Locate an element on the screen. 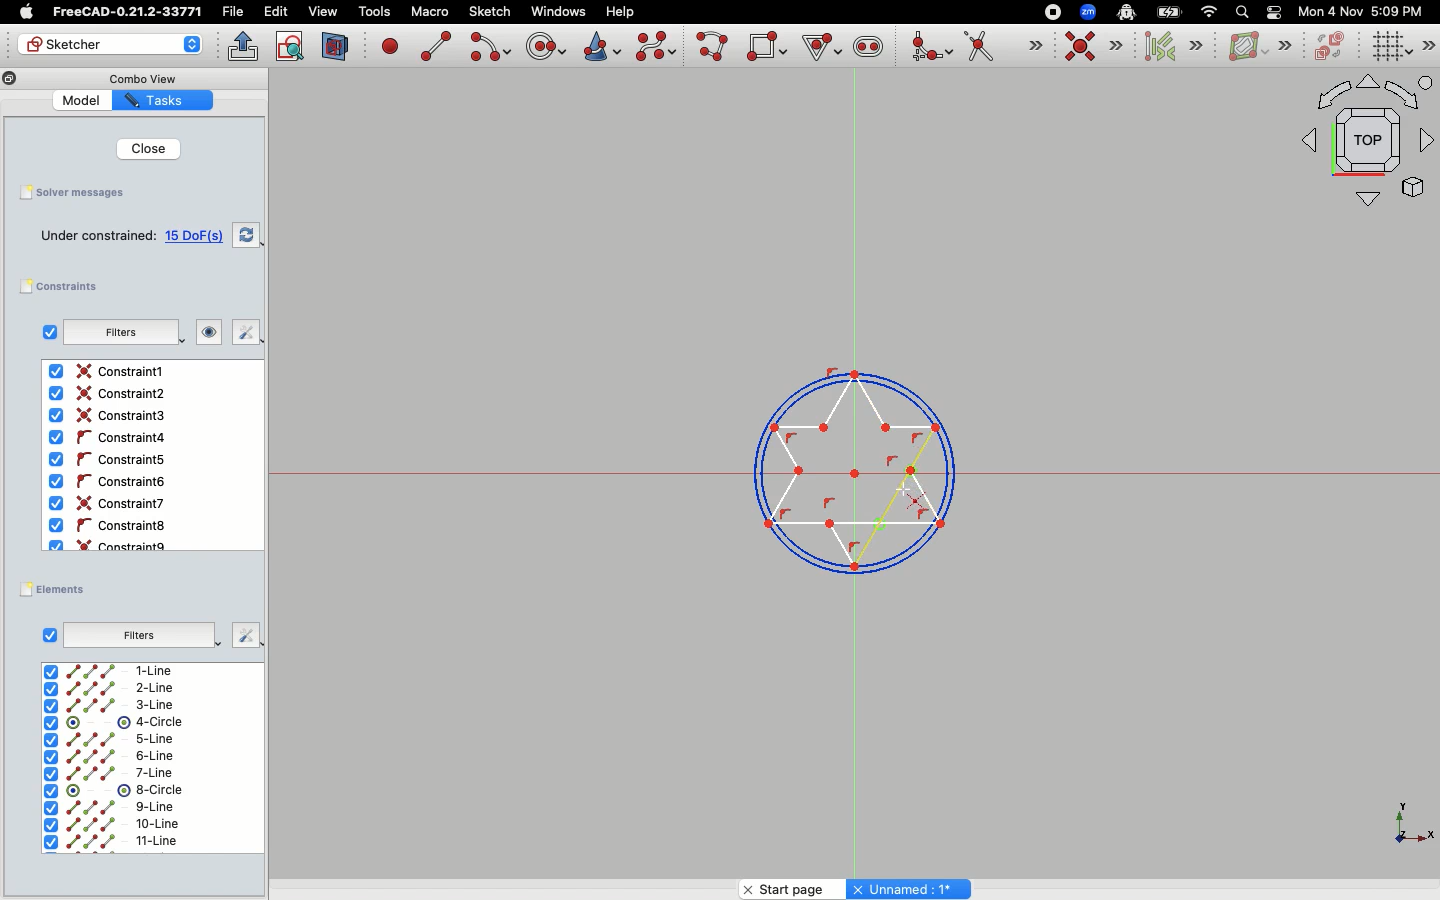 Image resolution: width=1440 pixels, height=900 pixels. Create fillet is located at coordinates (930, 48).